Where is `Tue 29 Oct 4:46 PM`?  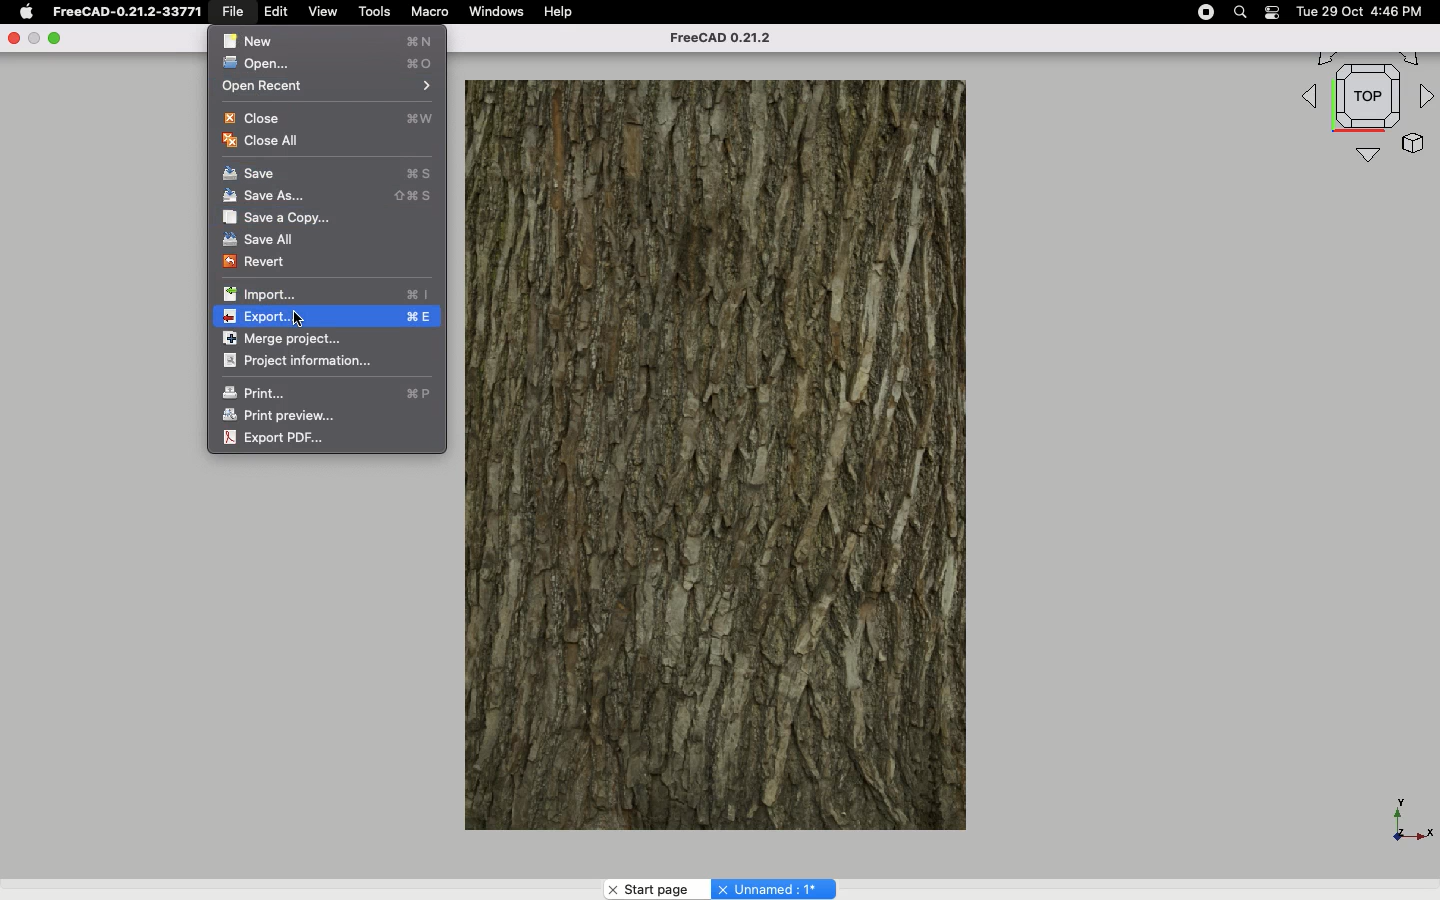
Tue 29 Oct 4:46 PM is located at coordinates (1363, 12).